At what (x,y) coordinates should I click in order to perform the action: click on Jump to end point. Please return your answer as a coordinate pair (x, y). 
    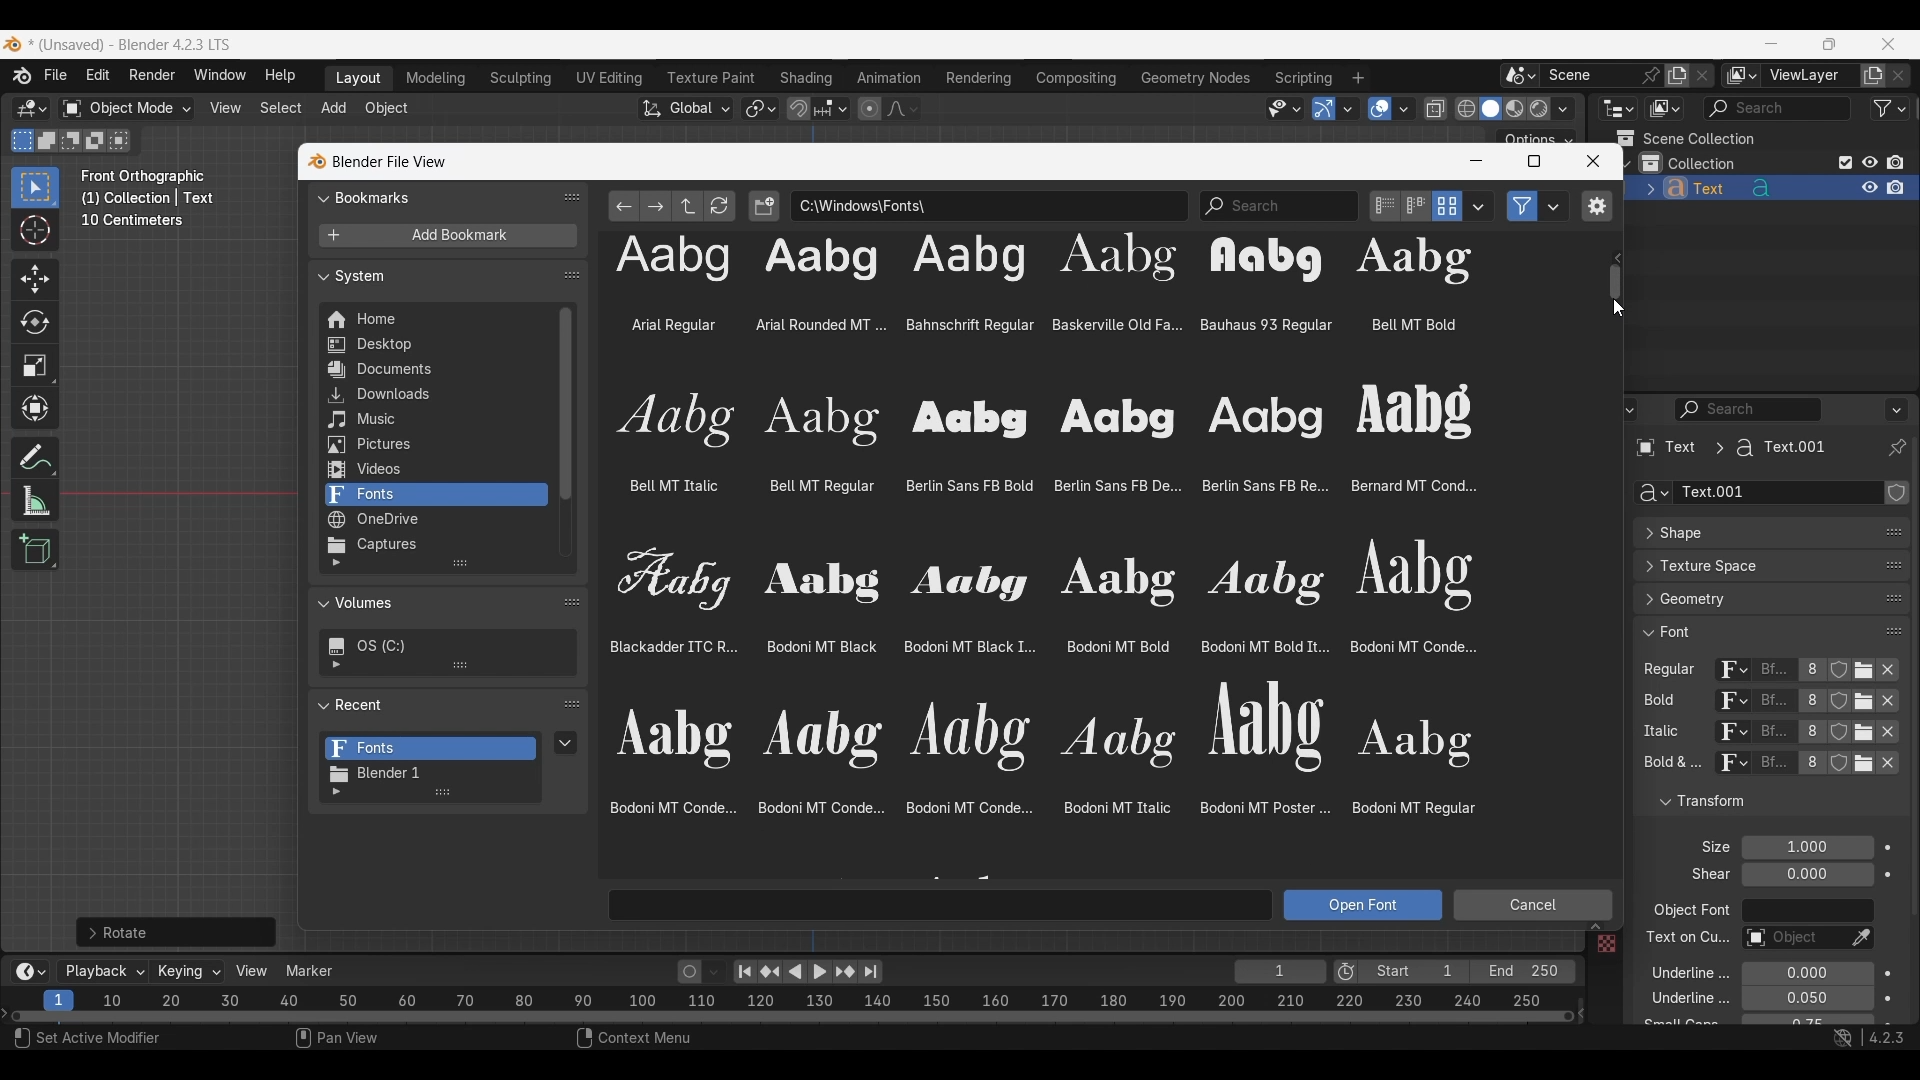
    Looking at the image, I should click on (871, 972).